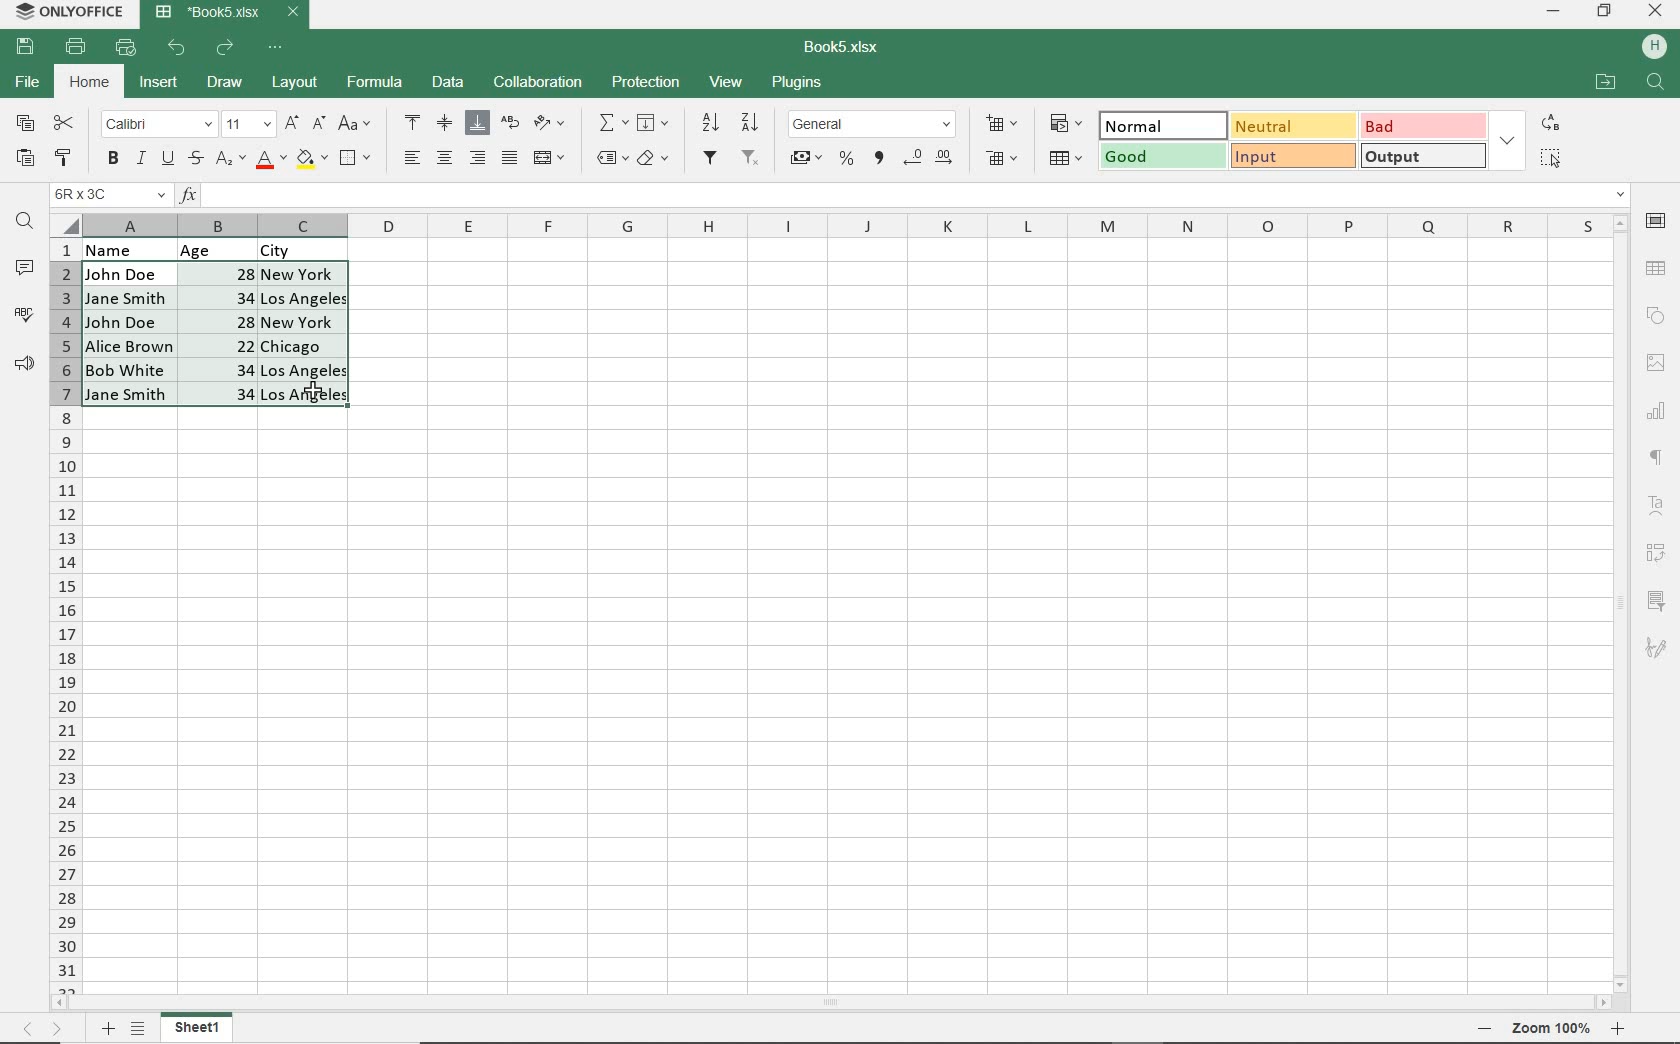  I want to click on STRIKETHROUGH, so click(194, 158).